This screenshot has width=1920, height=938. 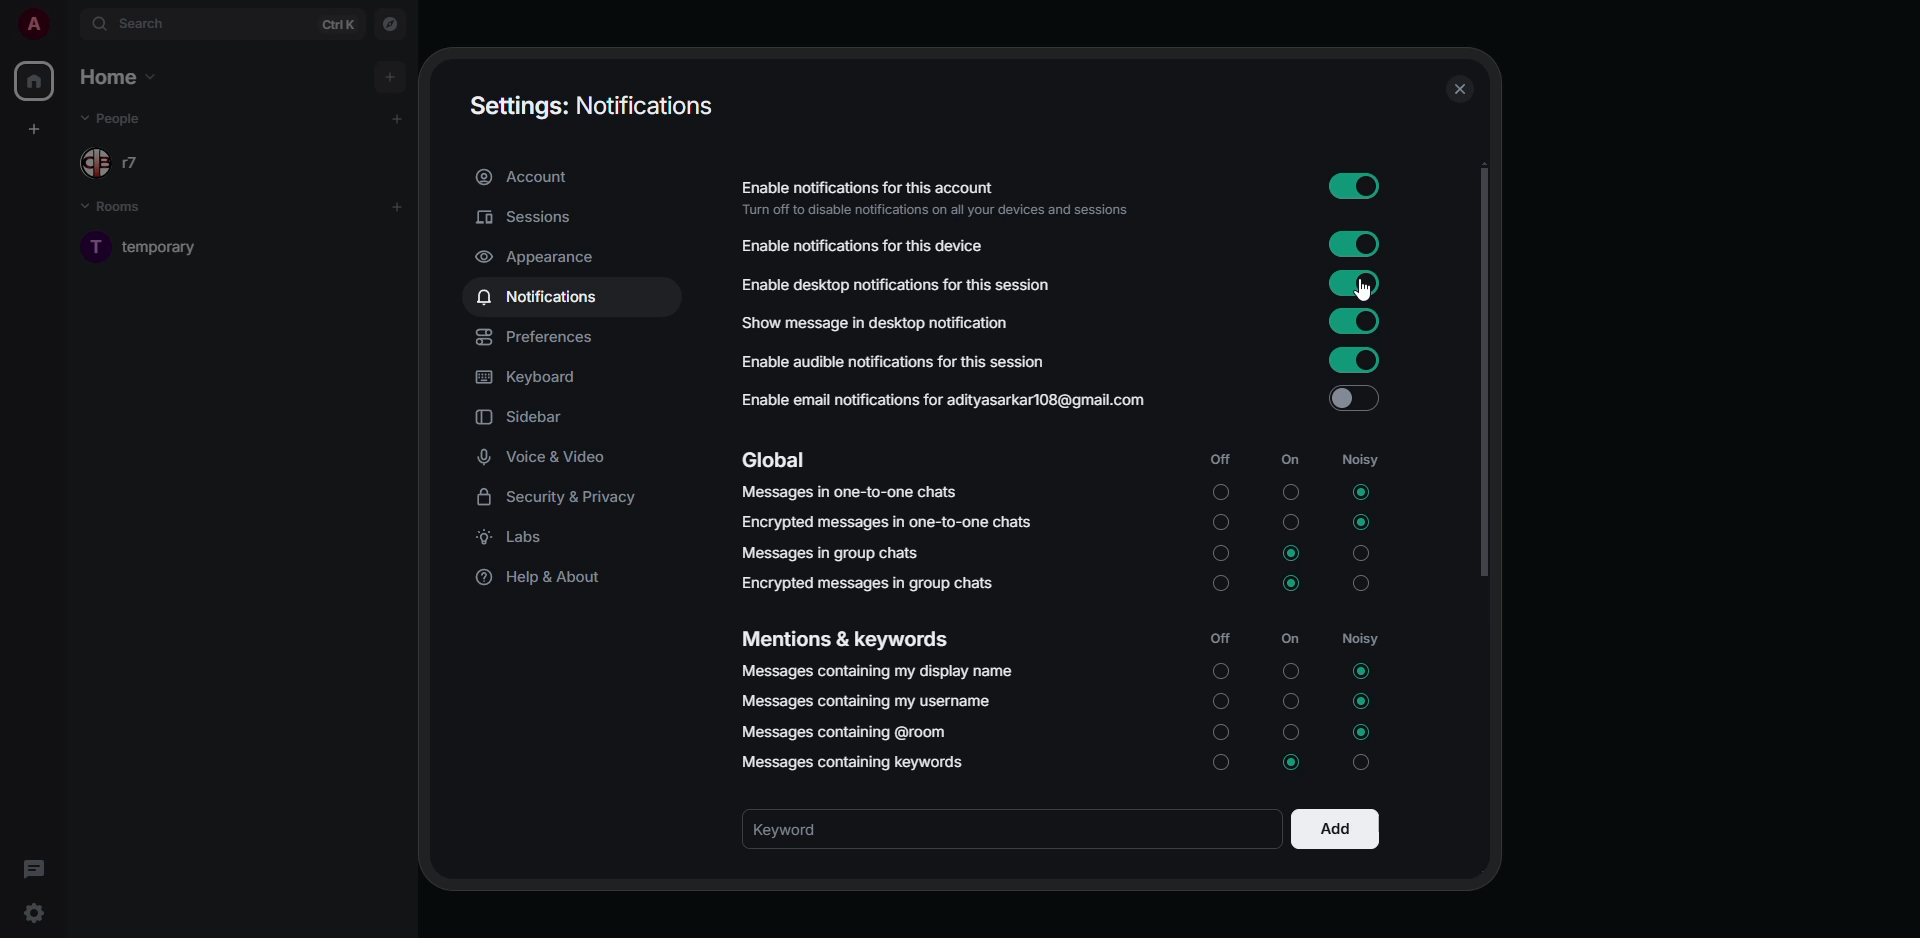 What do you see at coordinates (1347, 399) in the screenshot?
I see `click to enable/disable` at bounding box center [1347, 399].